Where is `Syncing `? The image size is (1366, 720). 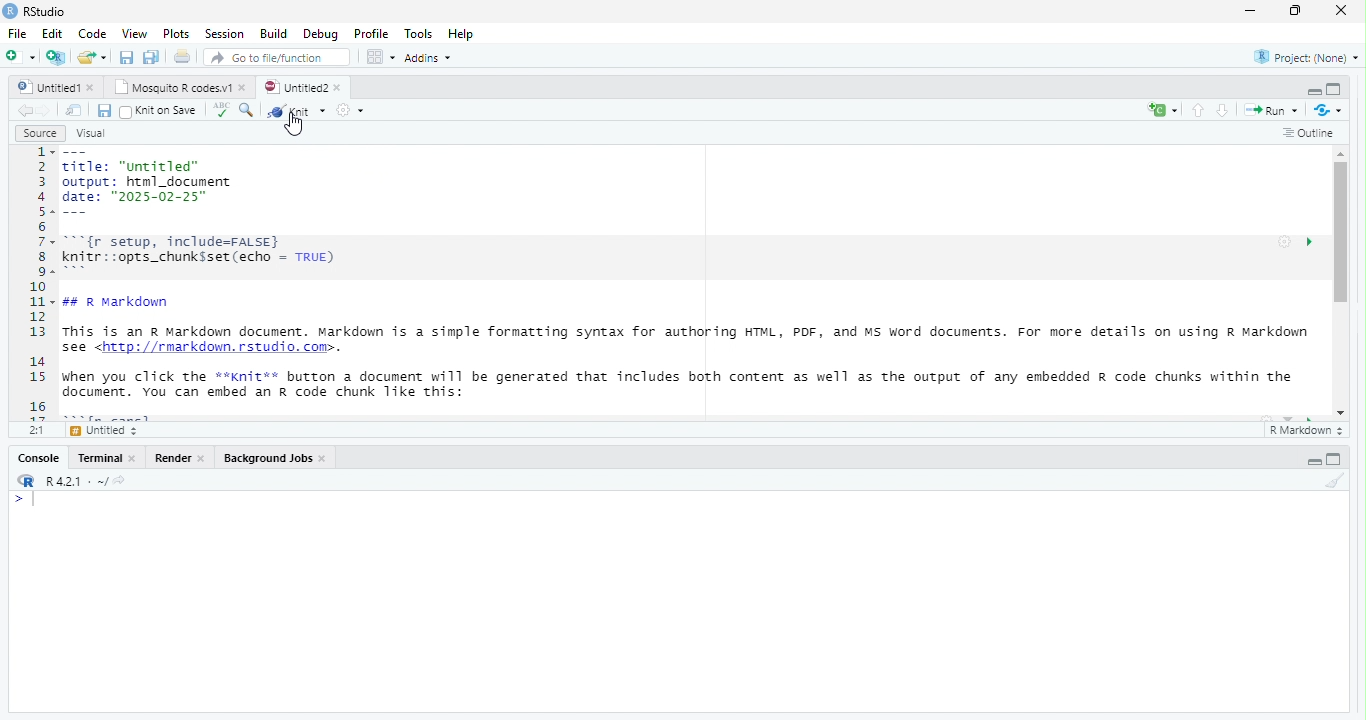
Syncing  is located at coordinates (1330, 110).